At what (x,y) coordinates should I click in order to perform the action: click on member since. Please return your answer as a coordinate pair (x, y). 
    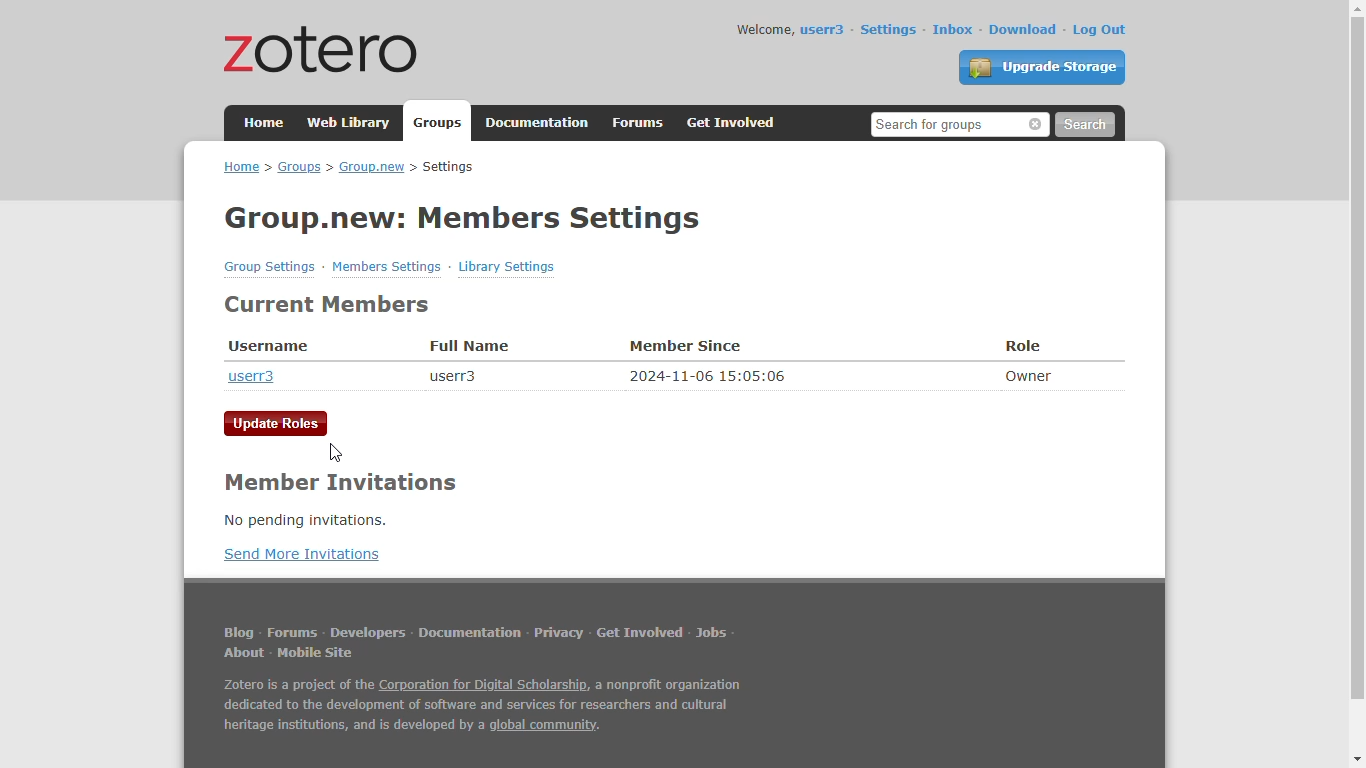
    Looking at the image, I should click on (686, 347).